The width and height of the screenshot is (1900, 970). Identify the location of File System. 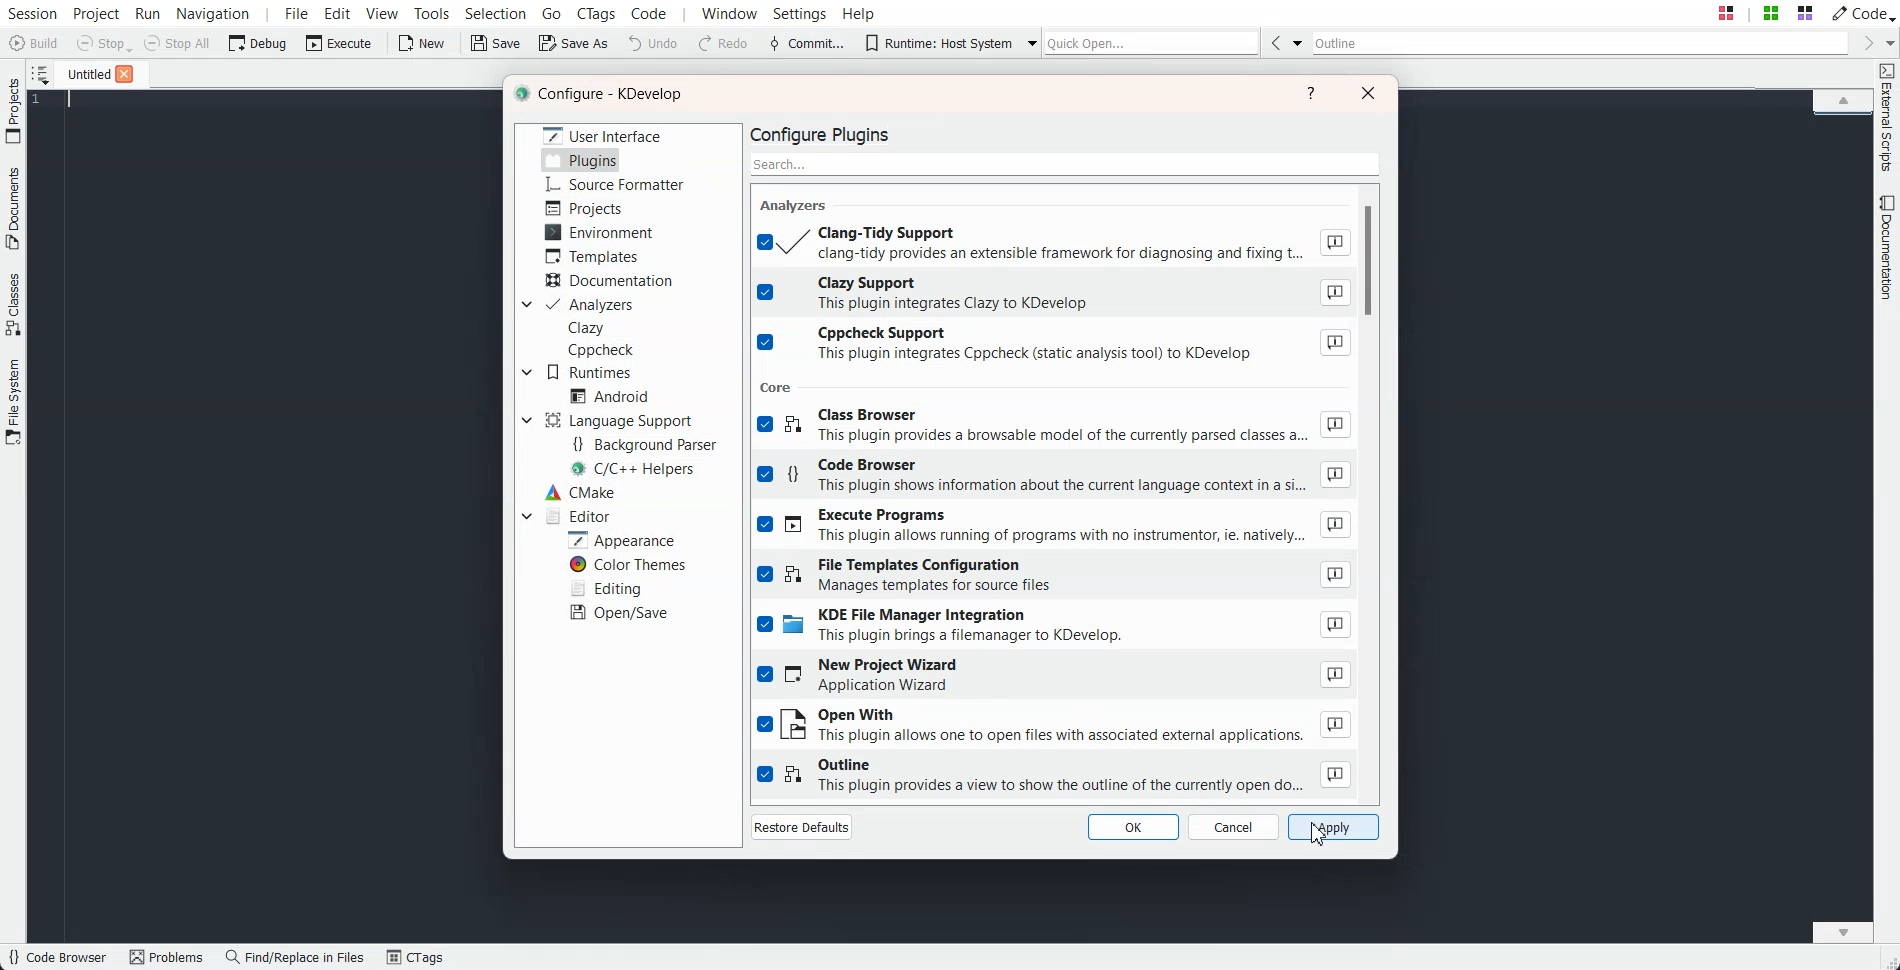
(14, 404).